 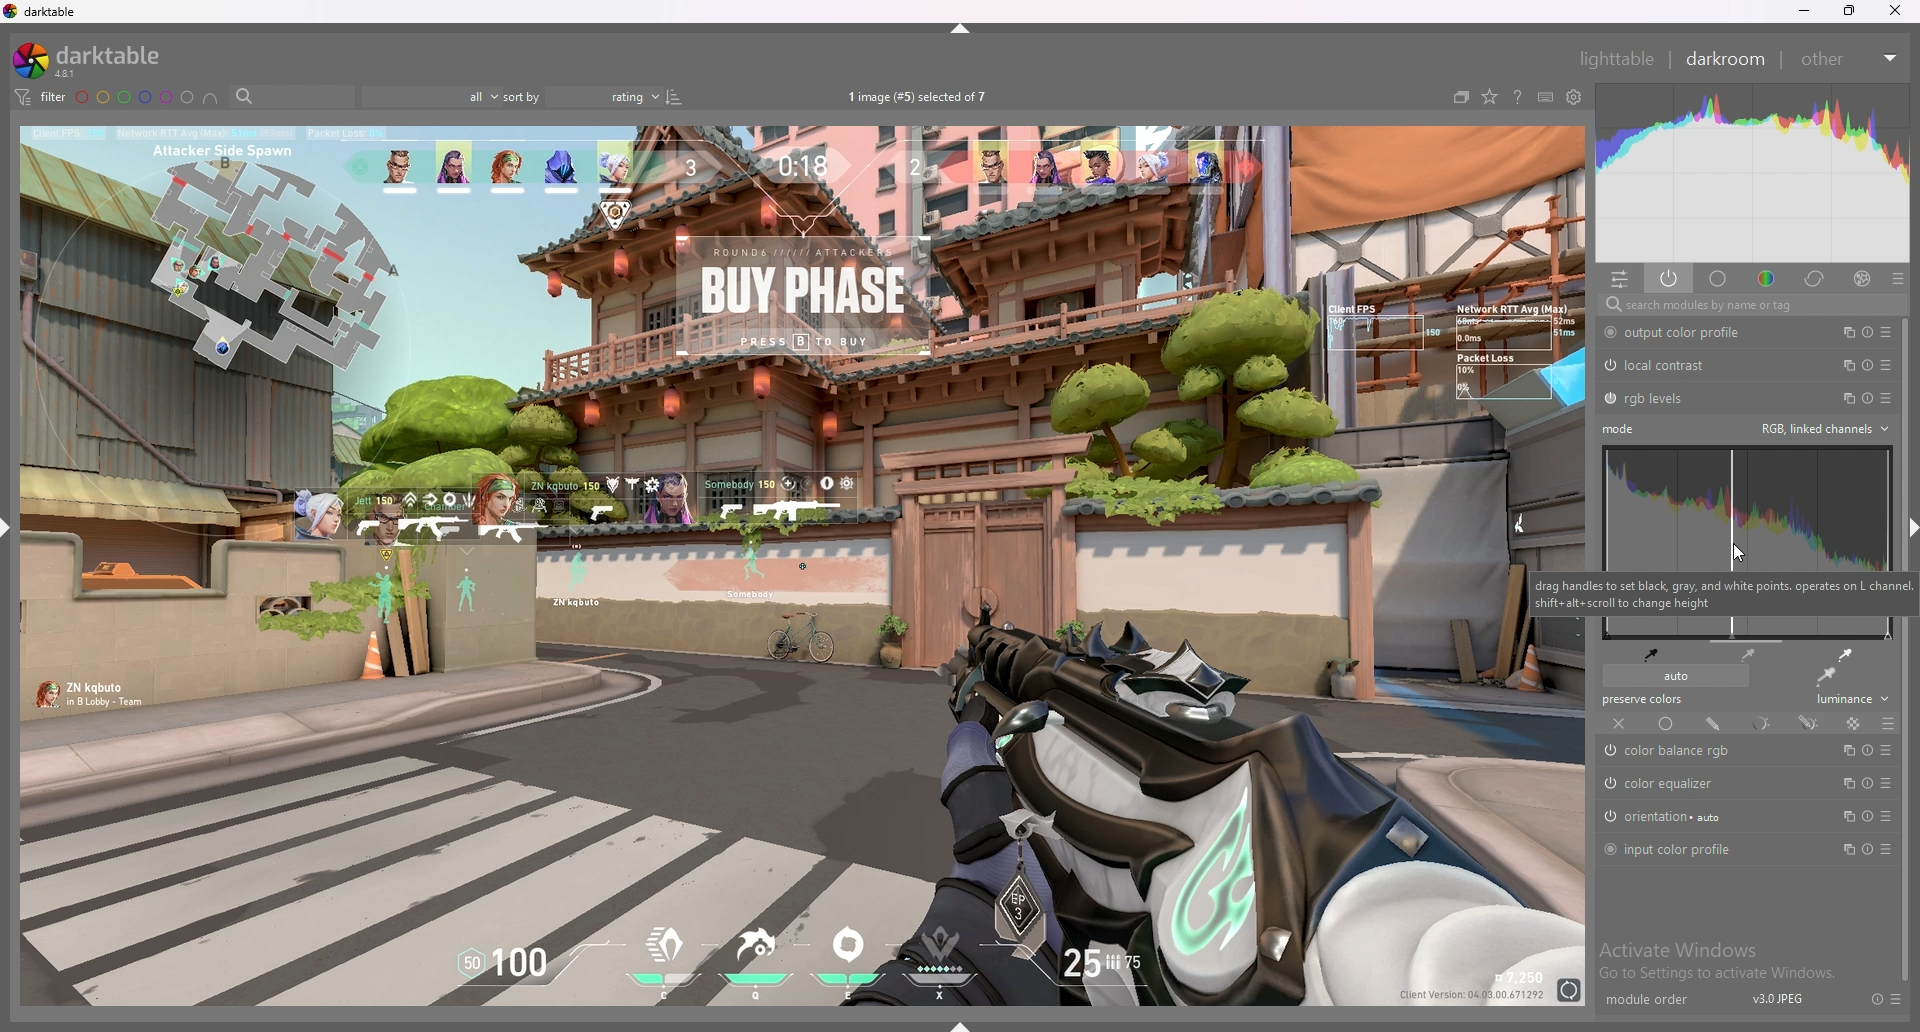 I want to click on presets, so click(x=1886, y=332).